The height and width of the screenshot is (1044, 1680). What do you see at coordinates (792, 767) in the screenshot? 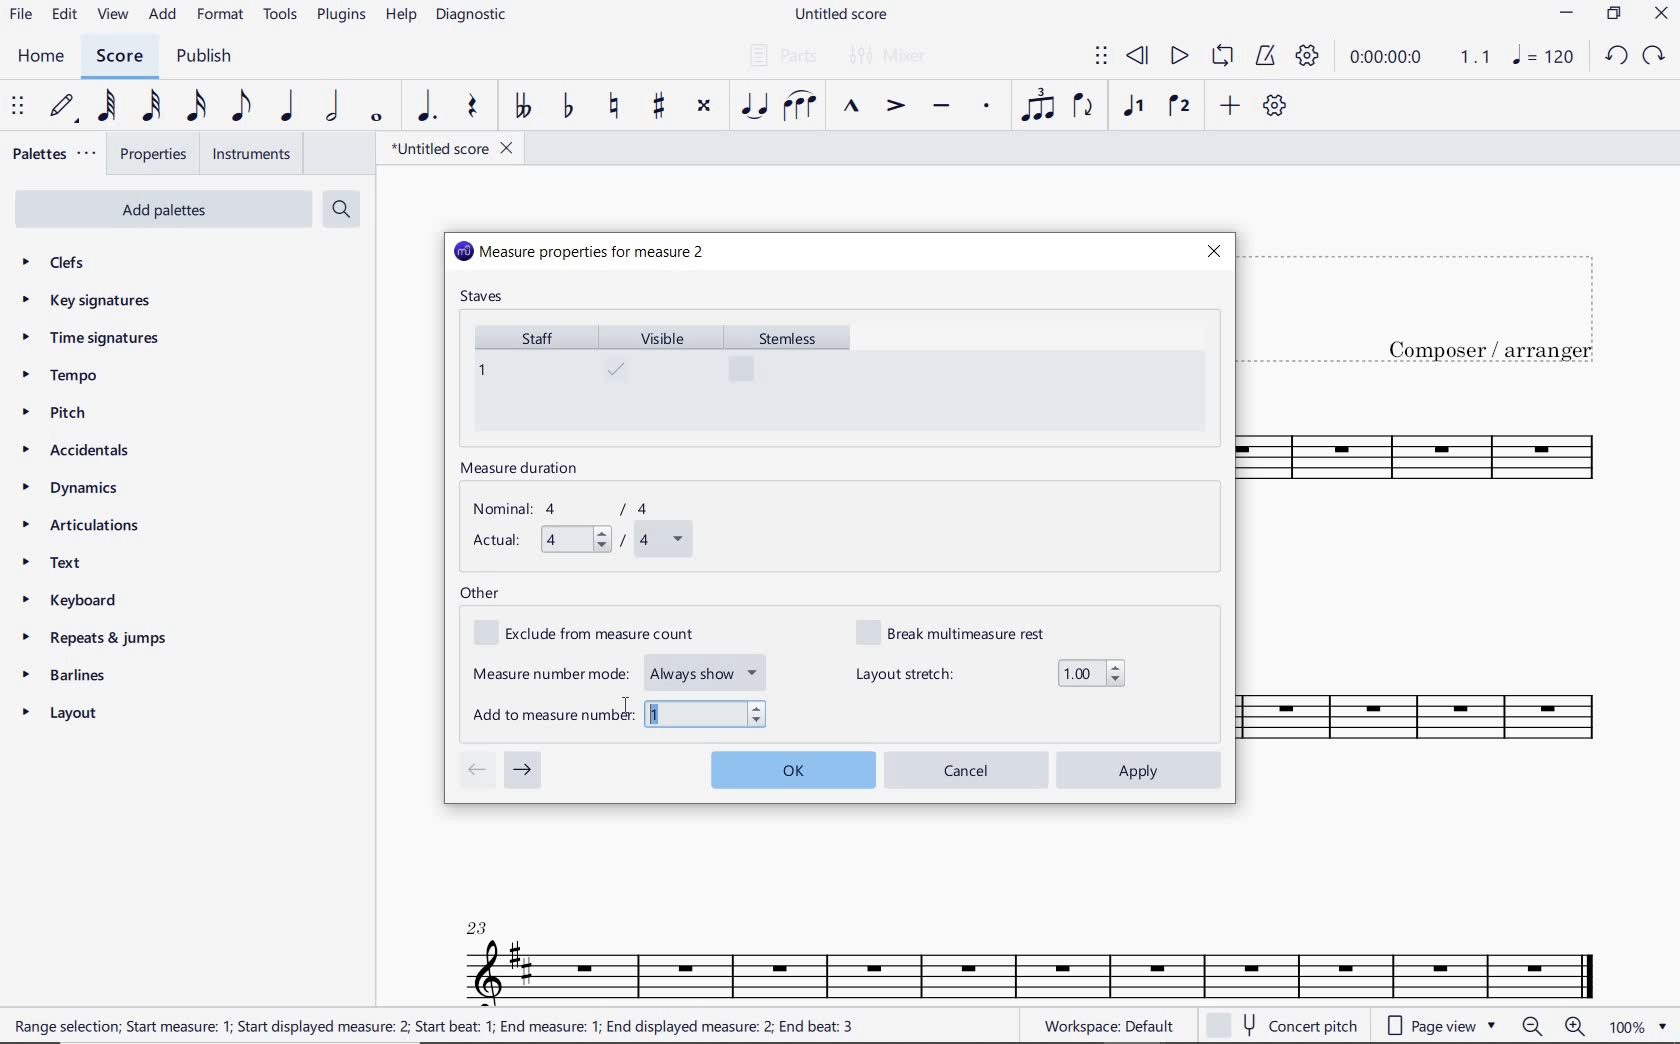
I see `ok` at bounding box center [792, 767].